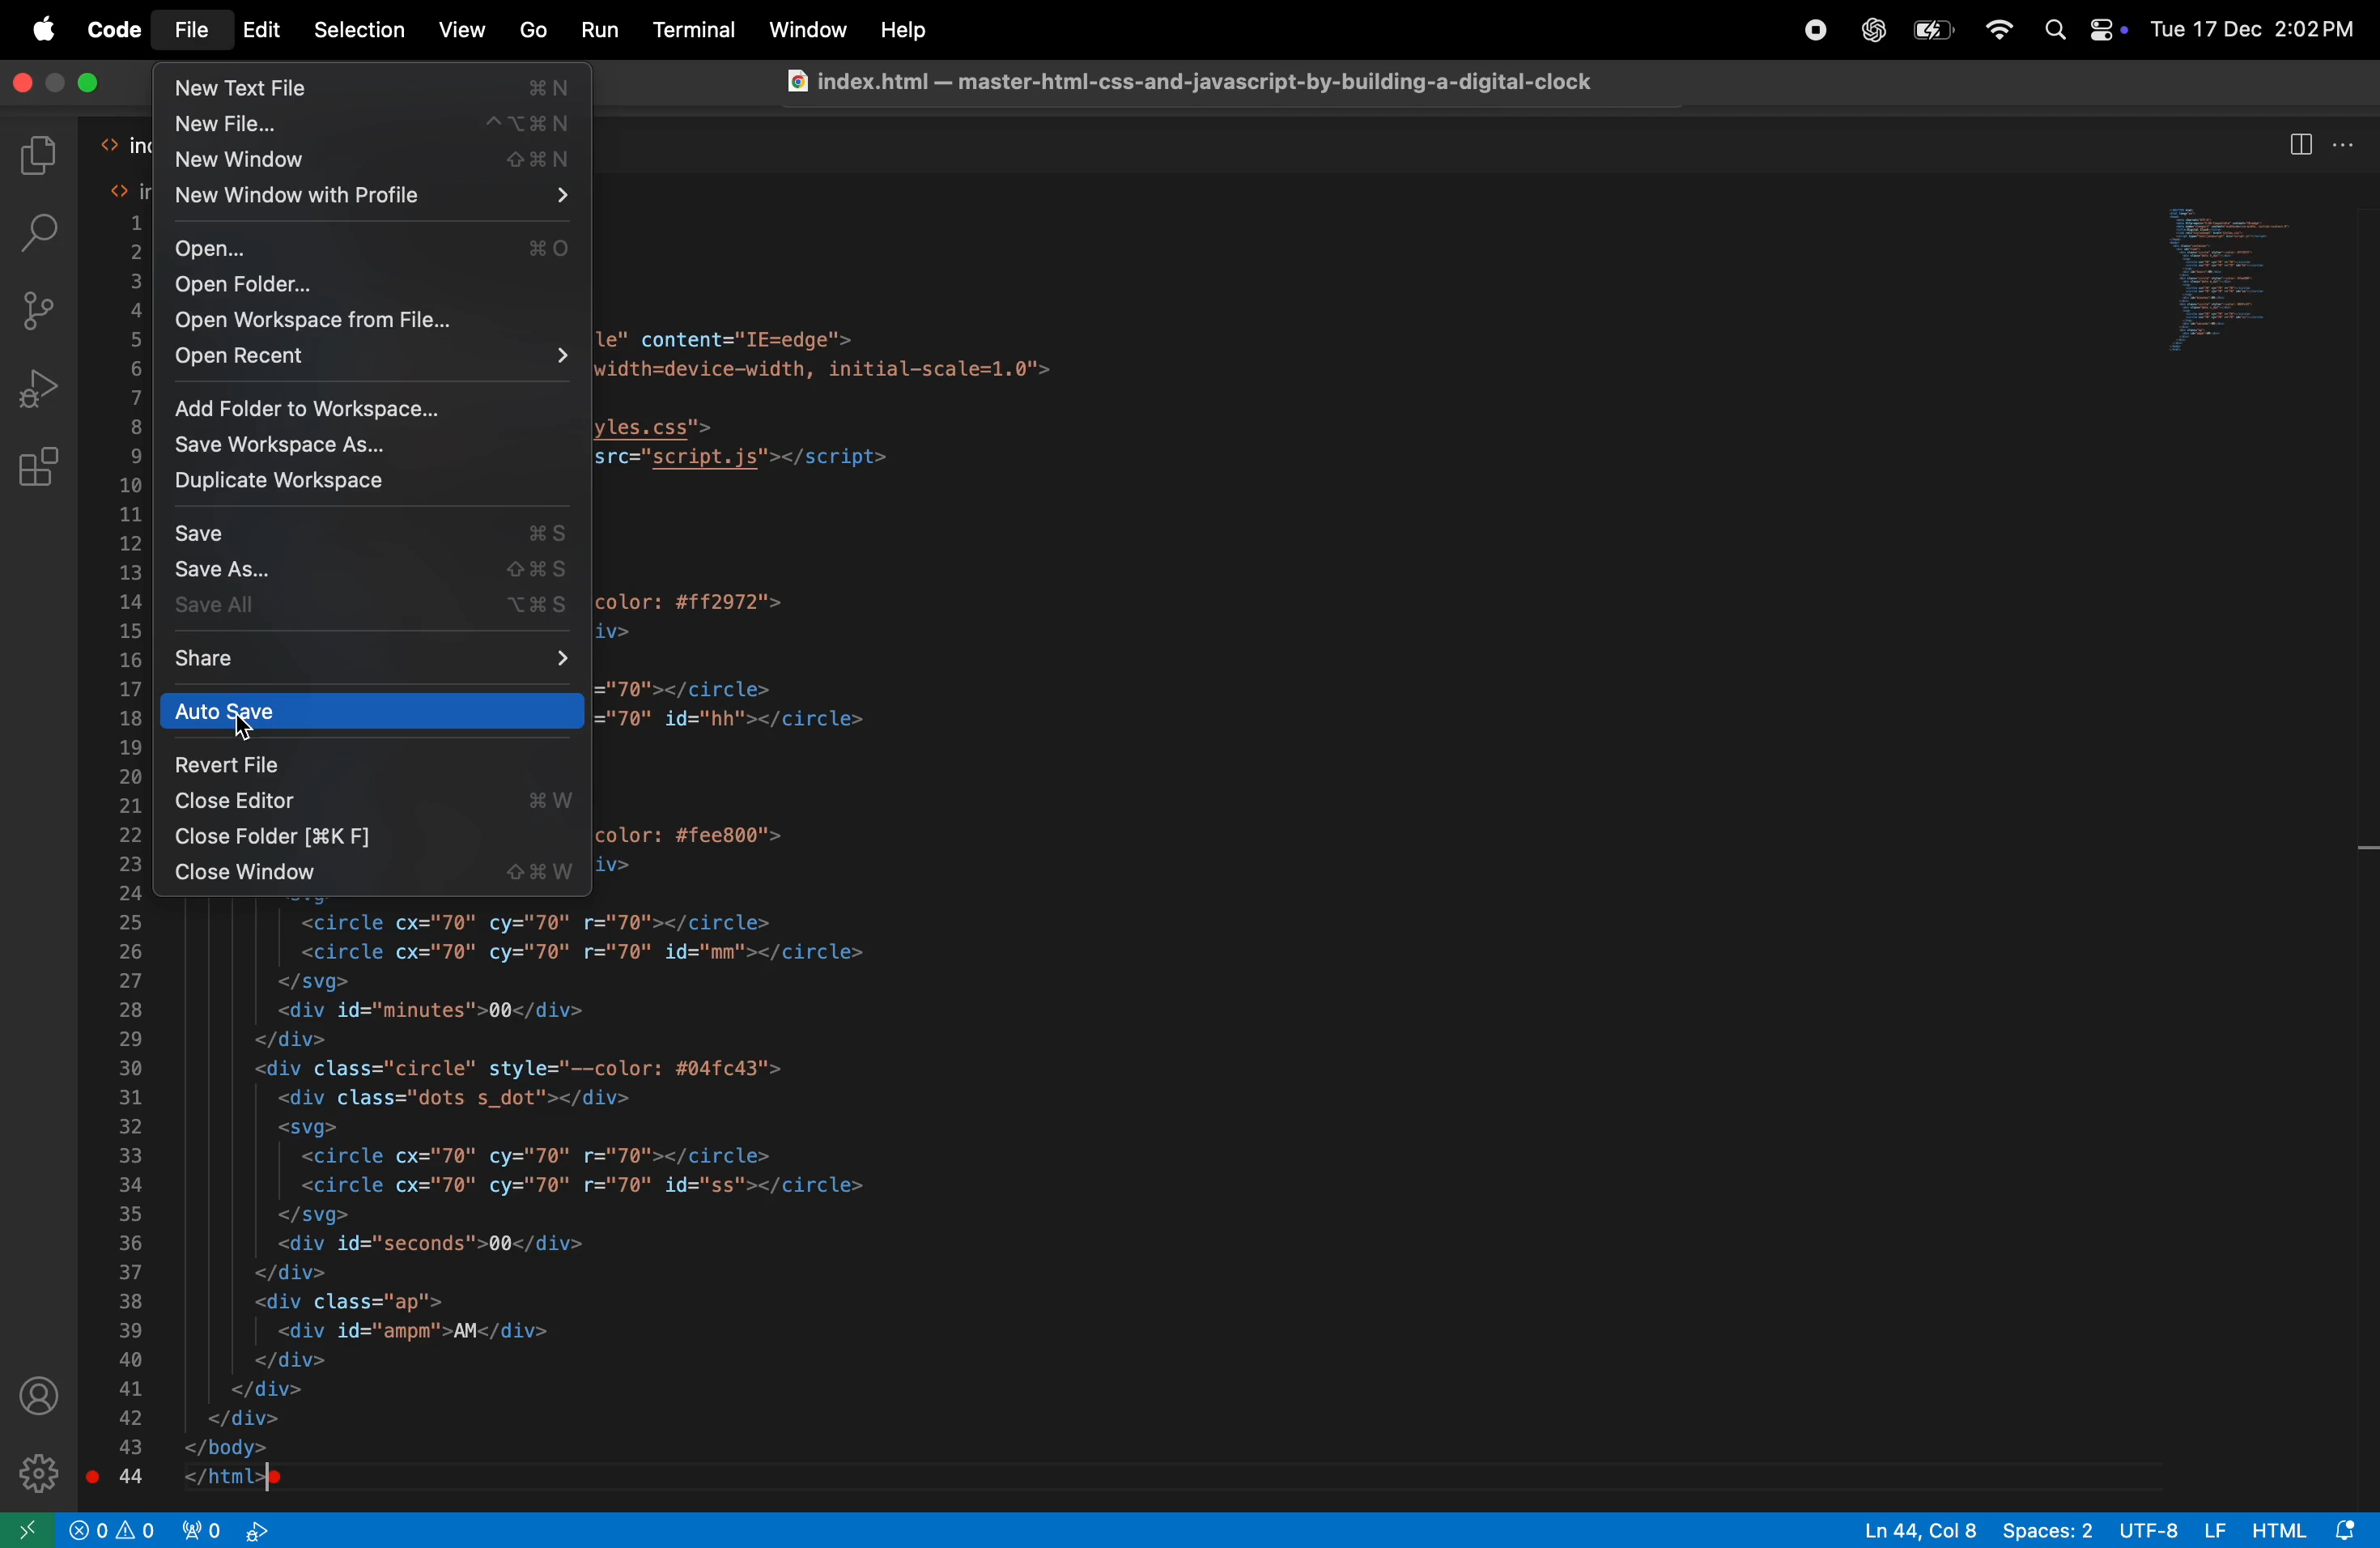 Image resolution: width=2380 pixels, height=1548 pixels. Describe the element at coordinates (248, 734) in the screenshot. I see `Cursor` at that location.